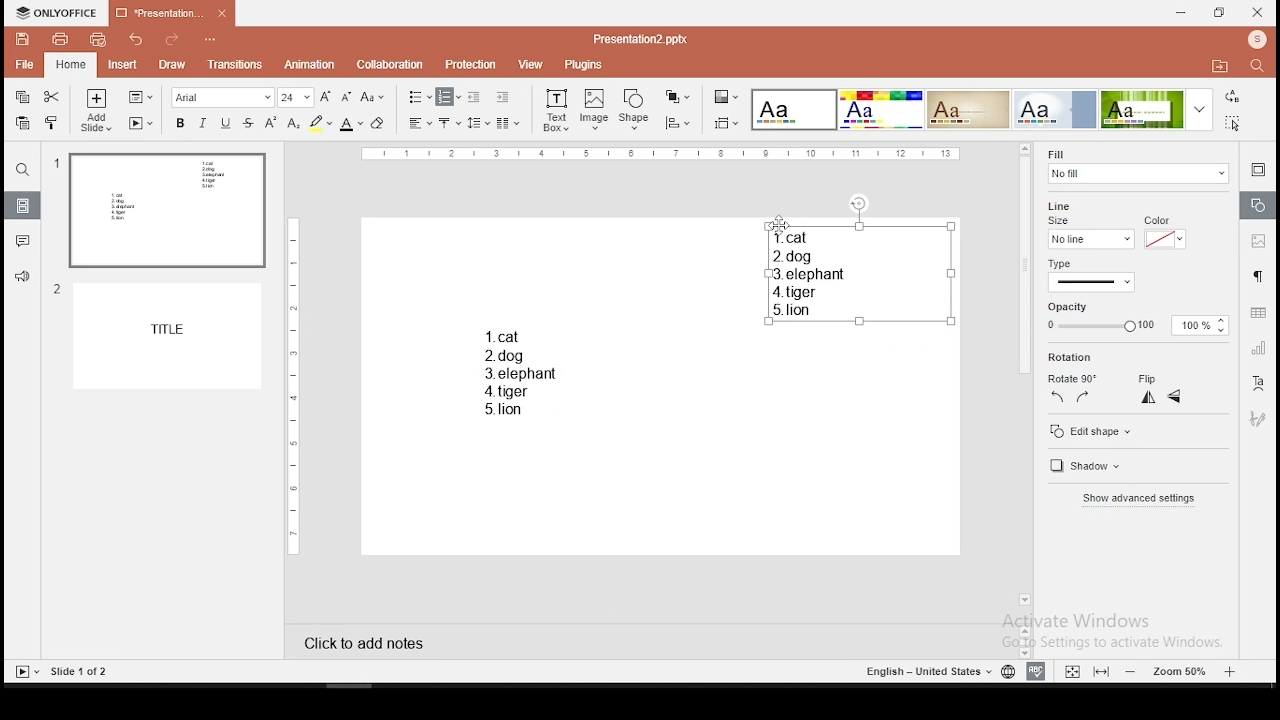 This screenshot has height=720, width=1280. Describe the element at coordinates (1236, 125) in the screenshot. I see `select all` at that location.